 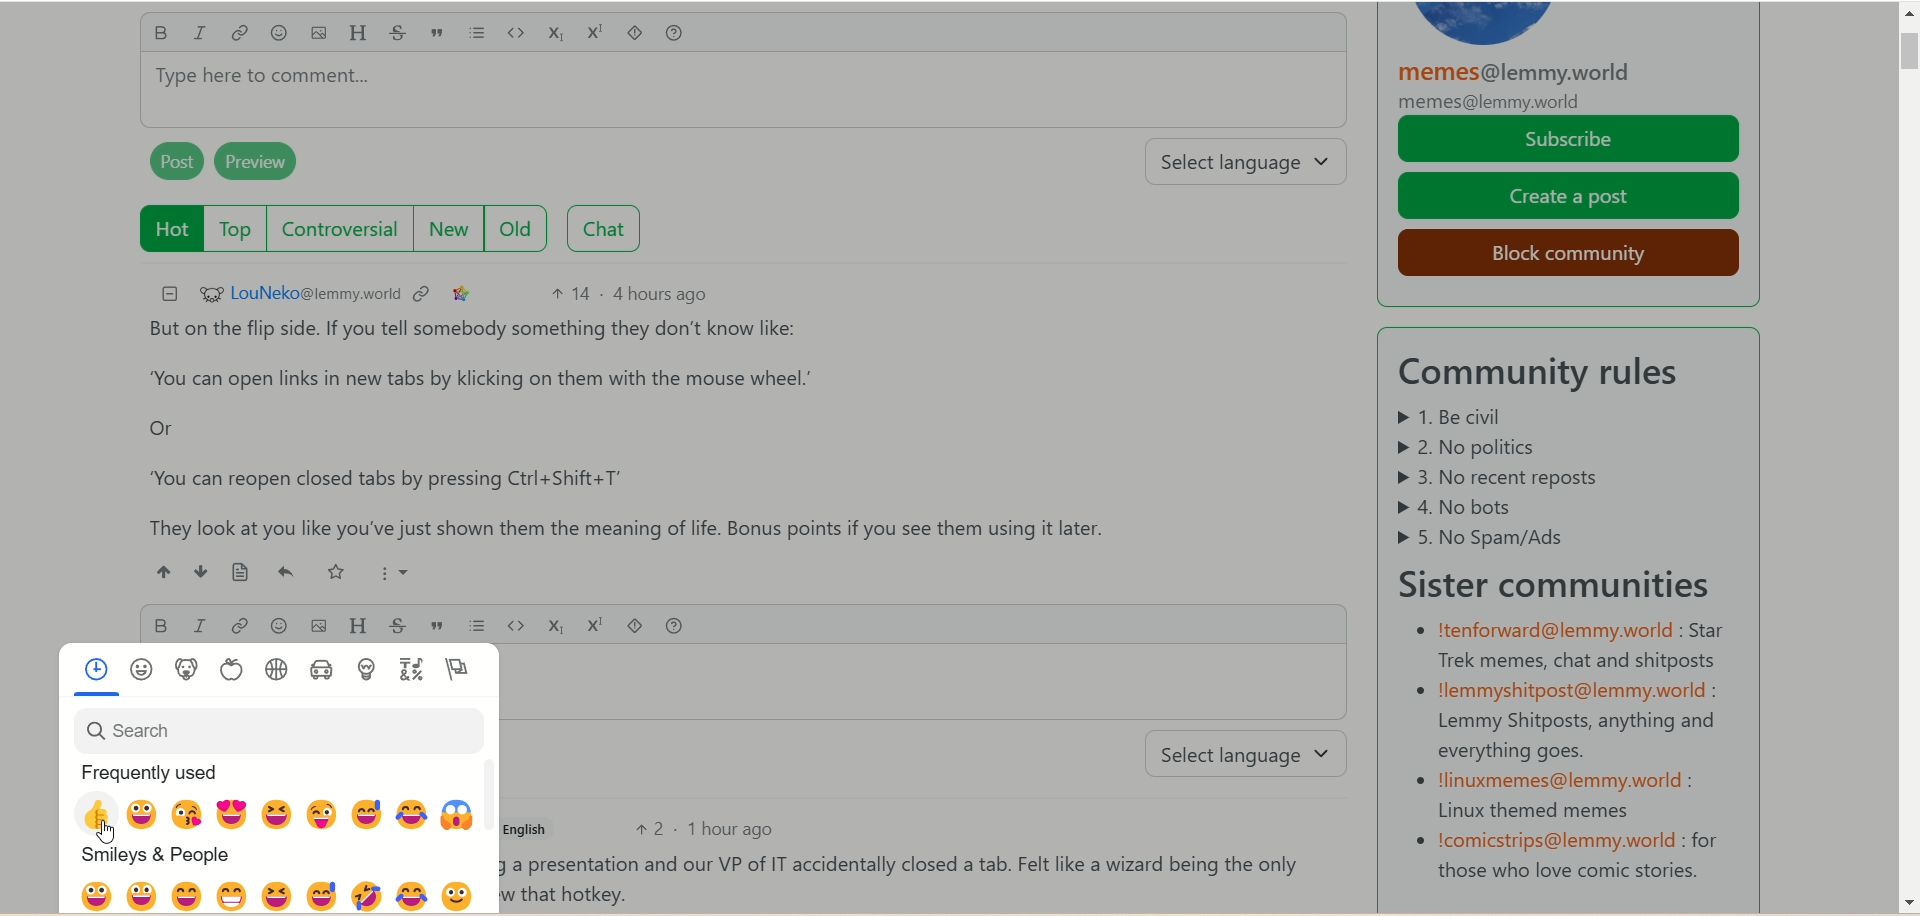 I want to click on quote, so click(x=441, y=625).